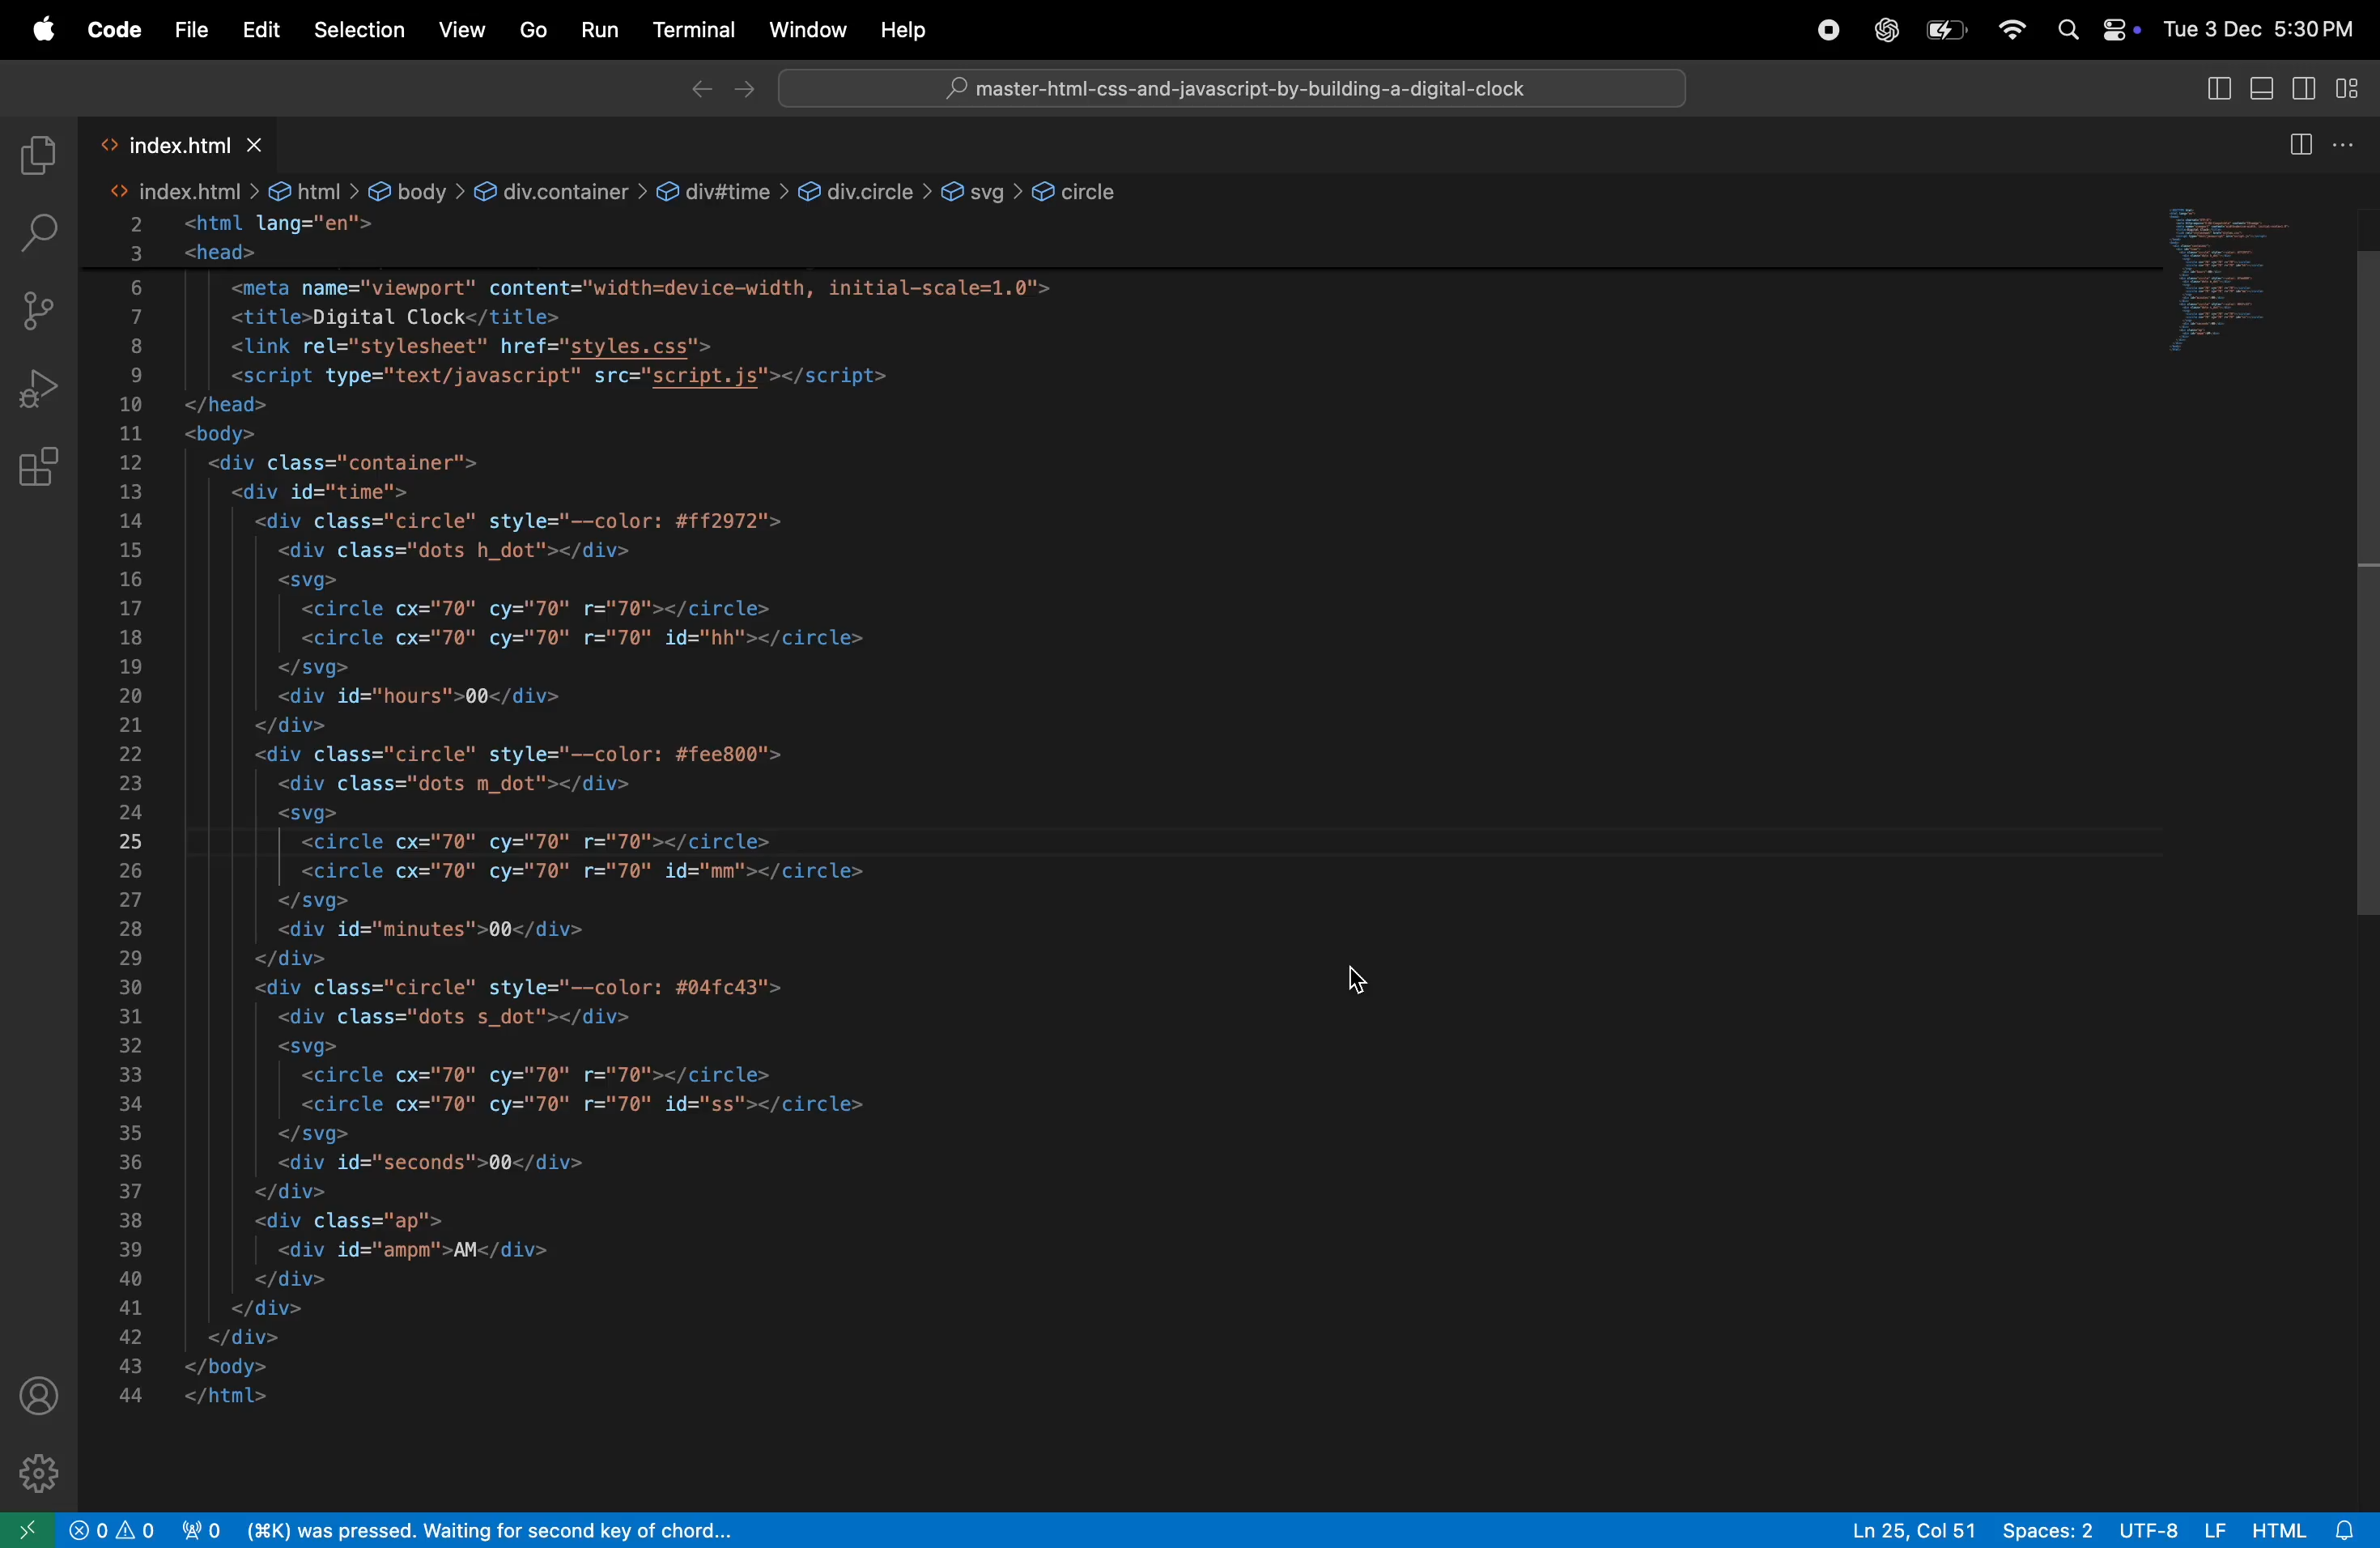 This screenshot has height=1548, width=2380. What do you see at coordinates (39, 229) in the screenshot?
I see `search` at bounding box center [39, 229].